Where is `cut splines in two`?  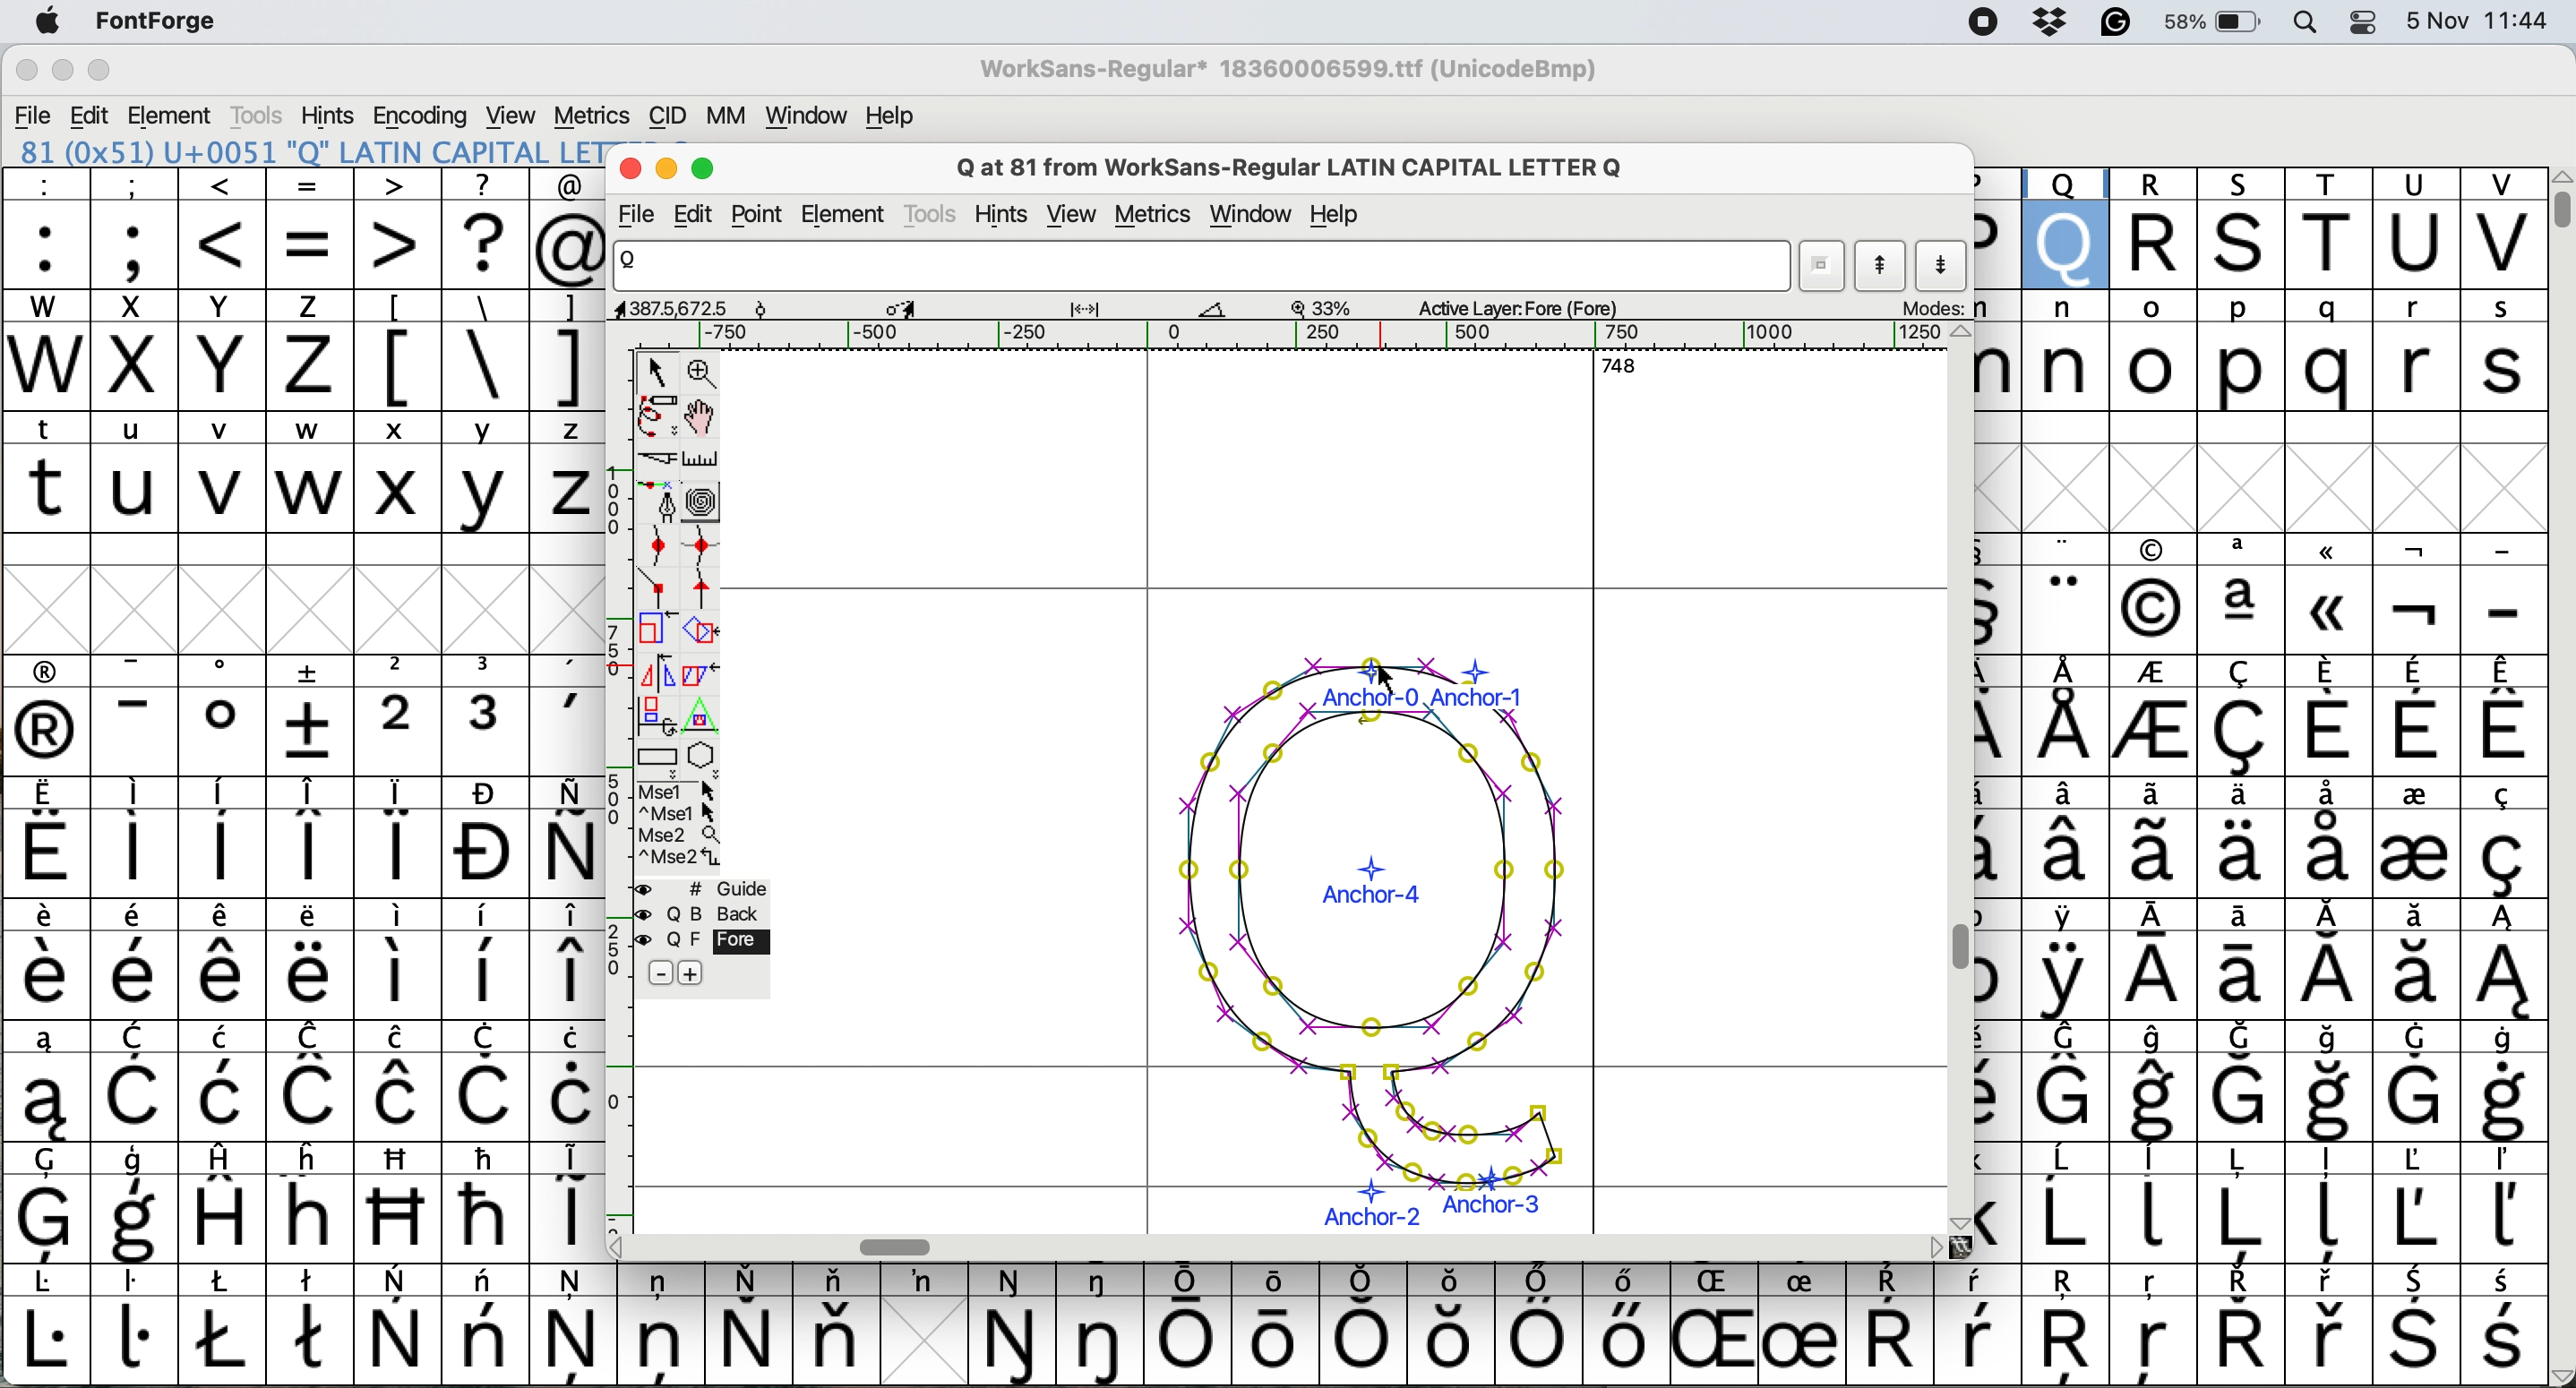 cut splines in two is located at coordinates (661, 461).